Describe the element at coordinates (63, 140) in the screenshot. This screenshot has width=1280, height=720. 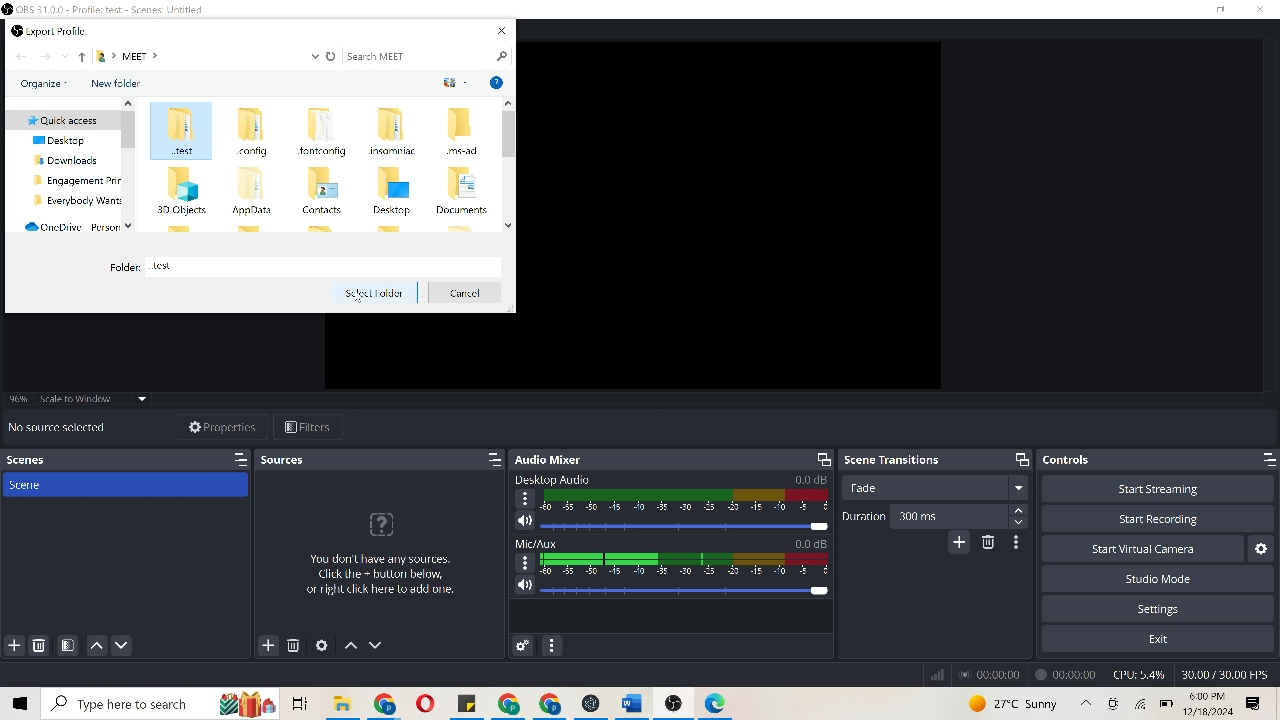
I see `Desktop` at that location.